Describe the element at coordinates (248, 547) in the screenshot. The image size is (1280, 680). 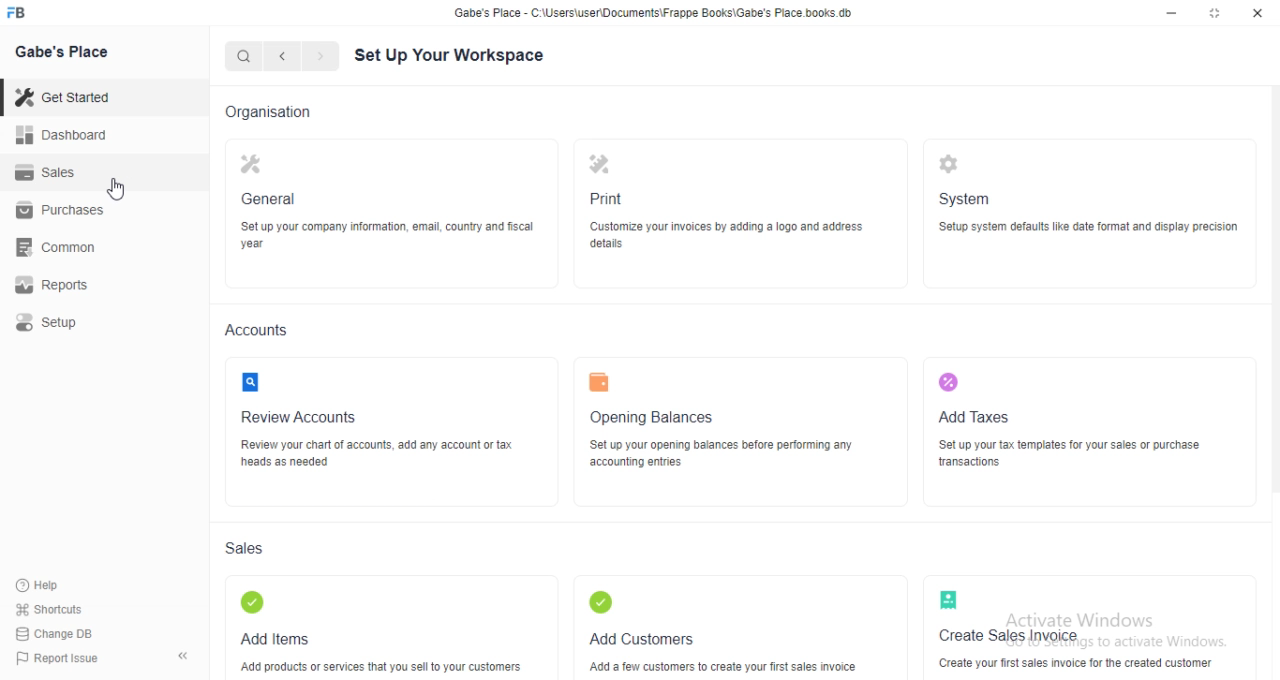
I see `Sales` at that location.